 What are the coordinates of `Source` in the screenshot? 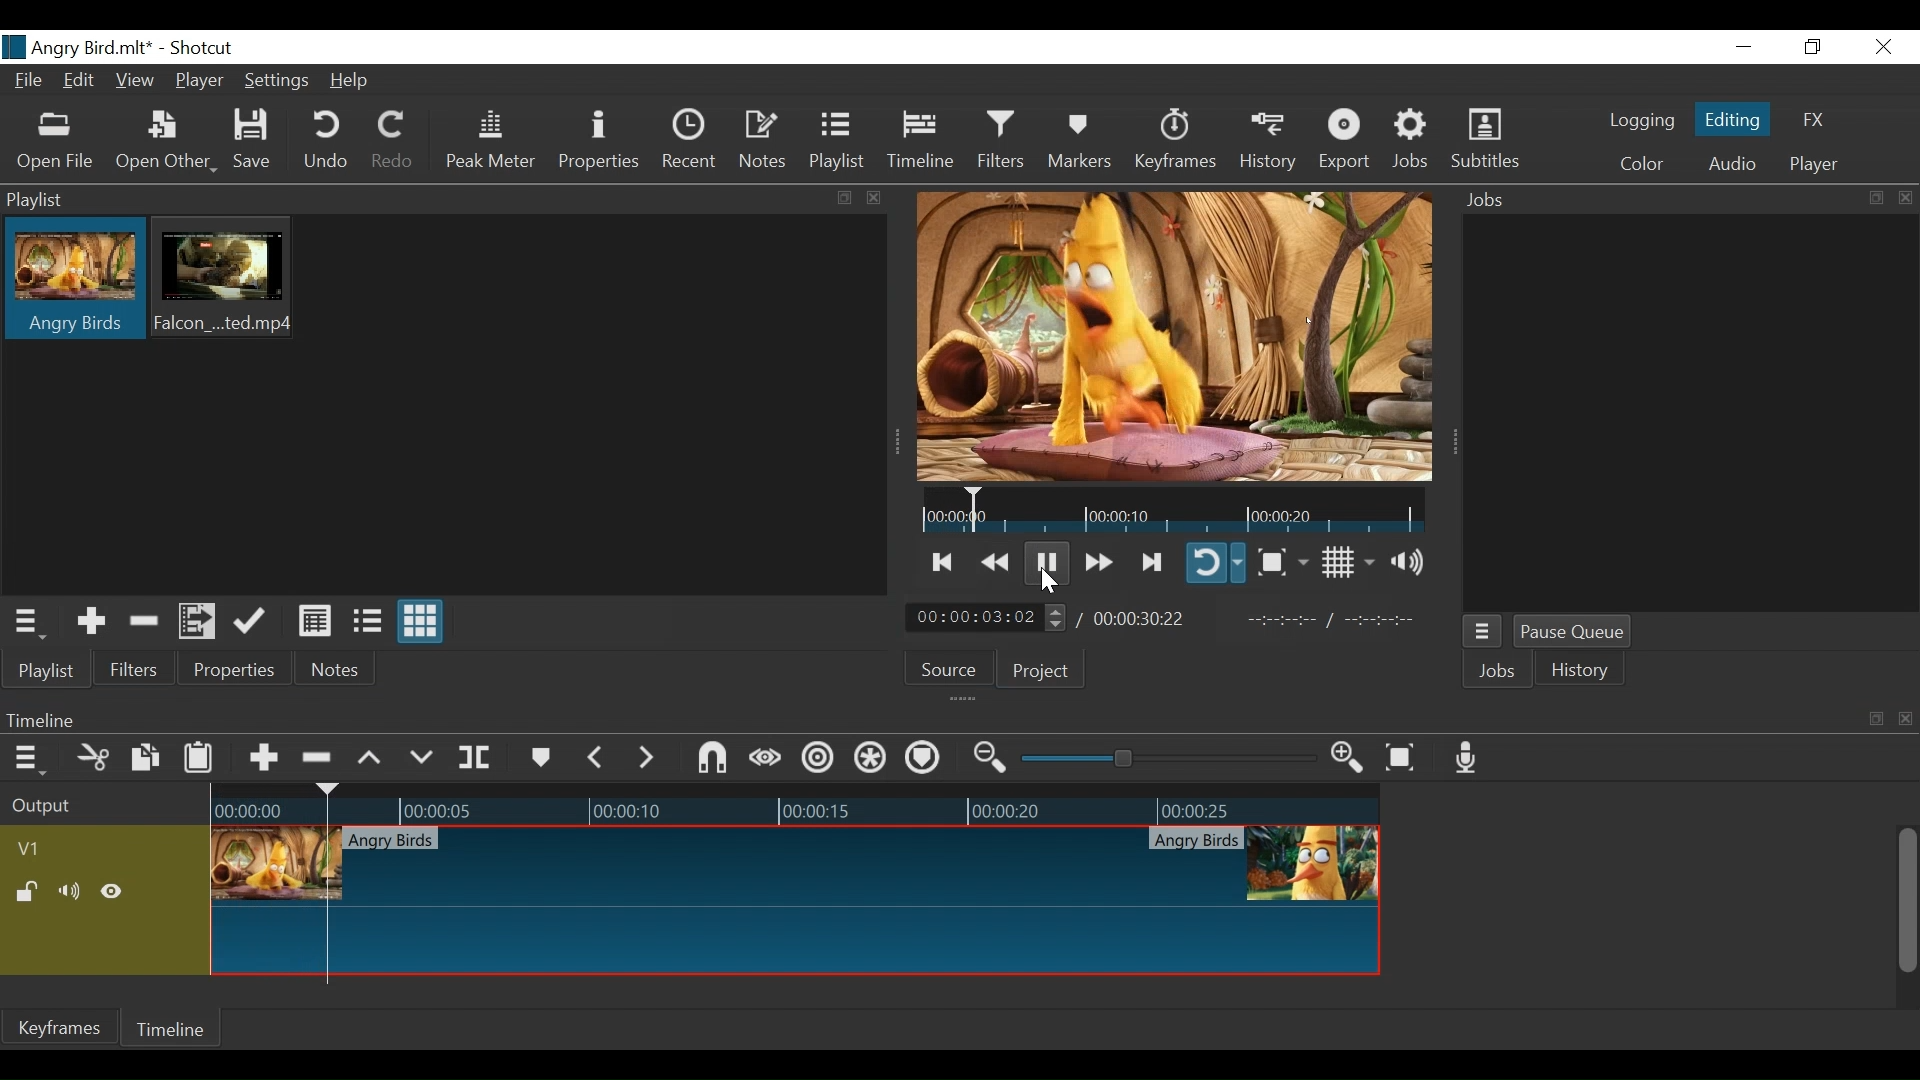 It's located at (952, 672).